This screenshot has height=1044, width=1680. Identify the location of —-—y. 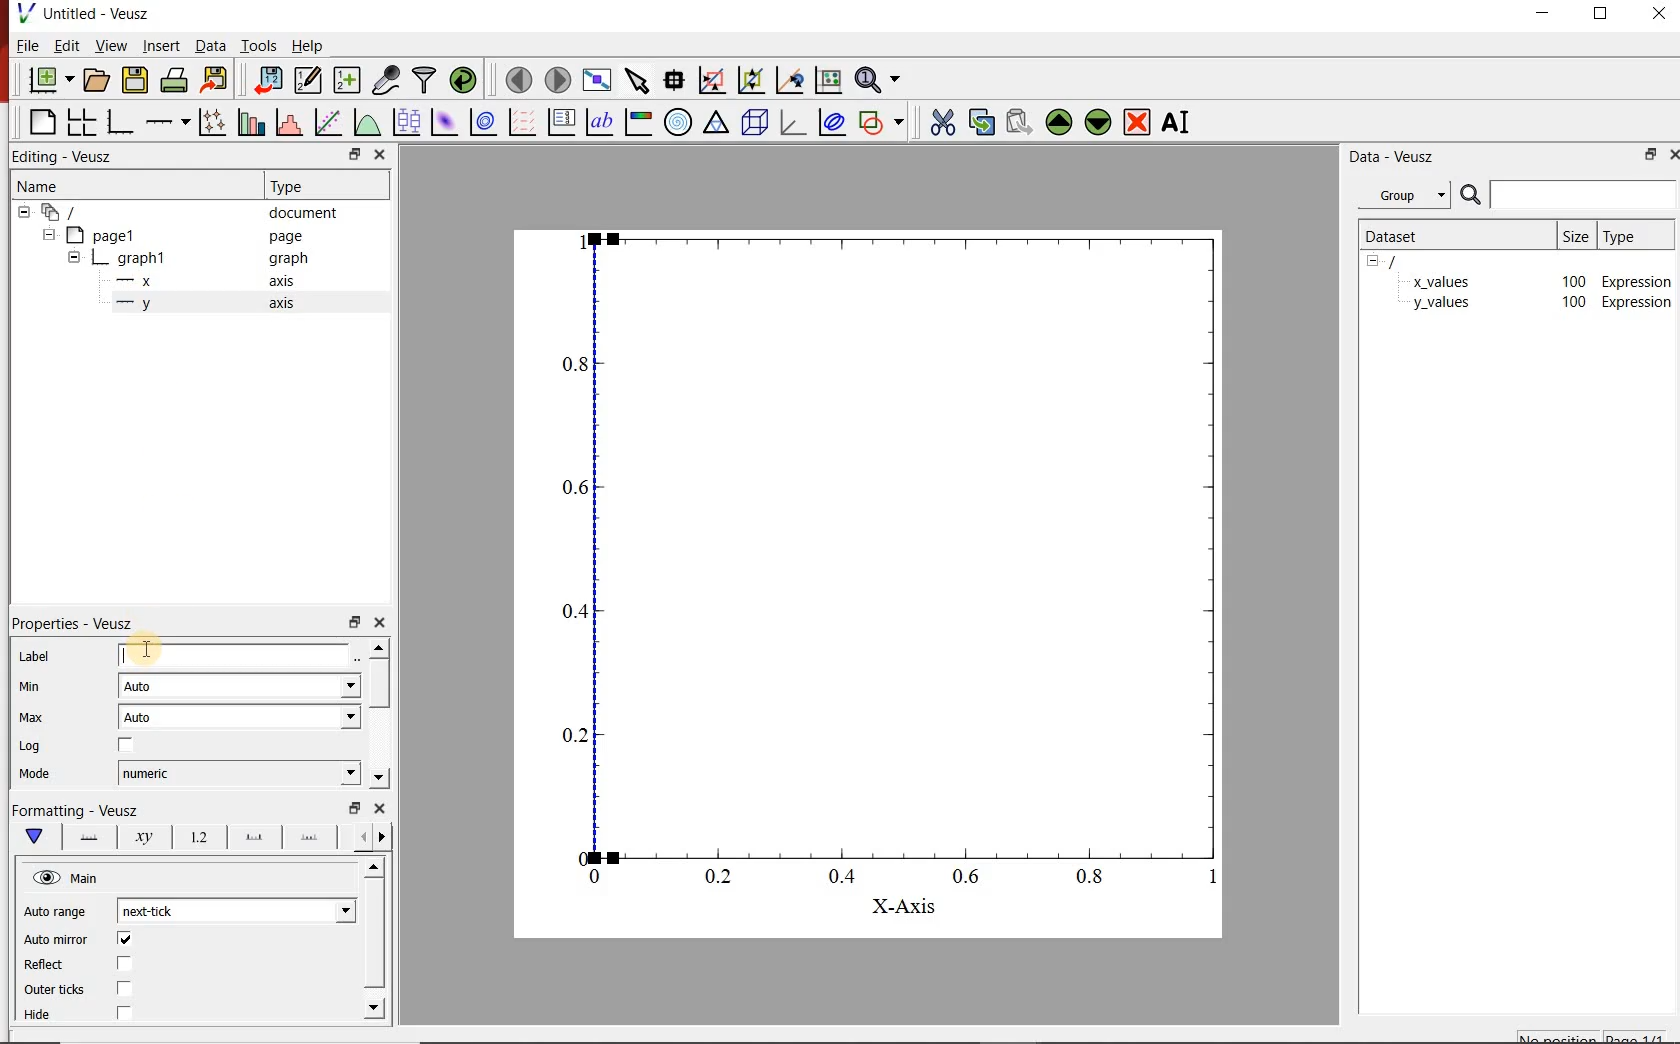
(134, 304).